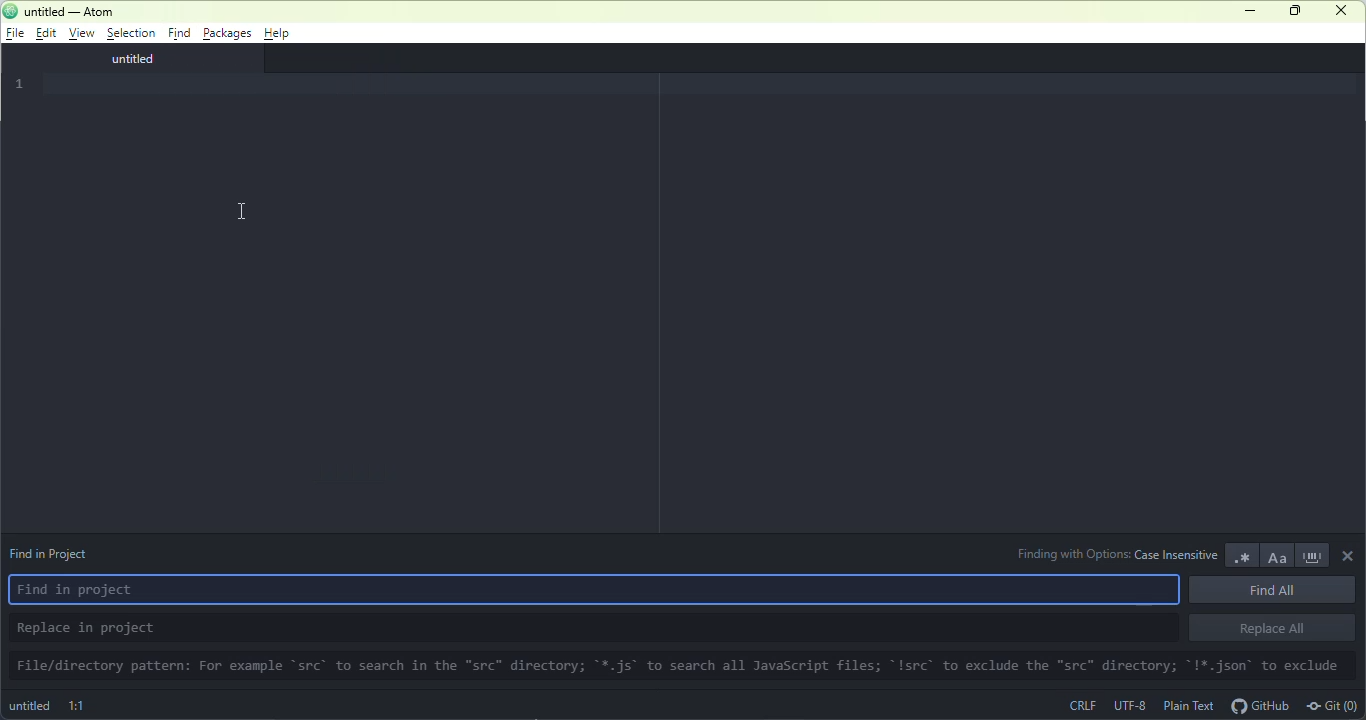 This screenshot has width=1366, height=720. Describe the element at coordinates (1270, 629) in the screenshot. I see `replace all` at that location.